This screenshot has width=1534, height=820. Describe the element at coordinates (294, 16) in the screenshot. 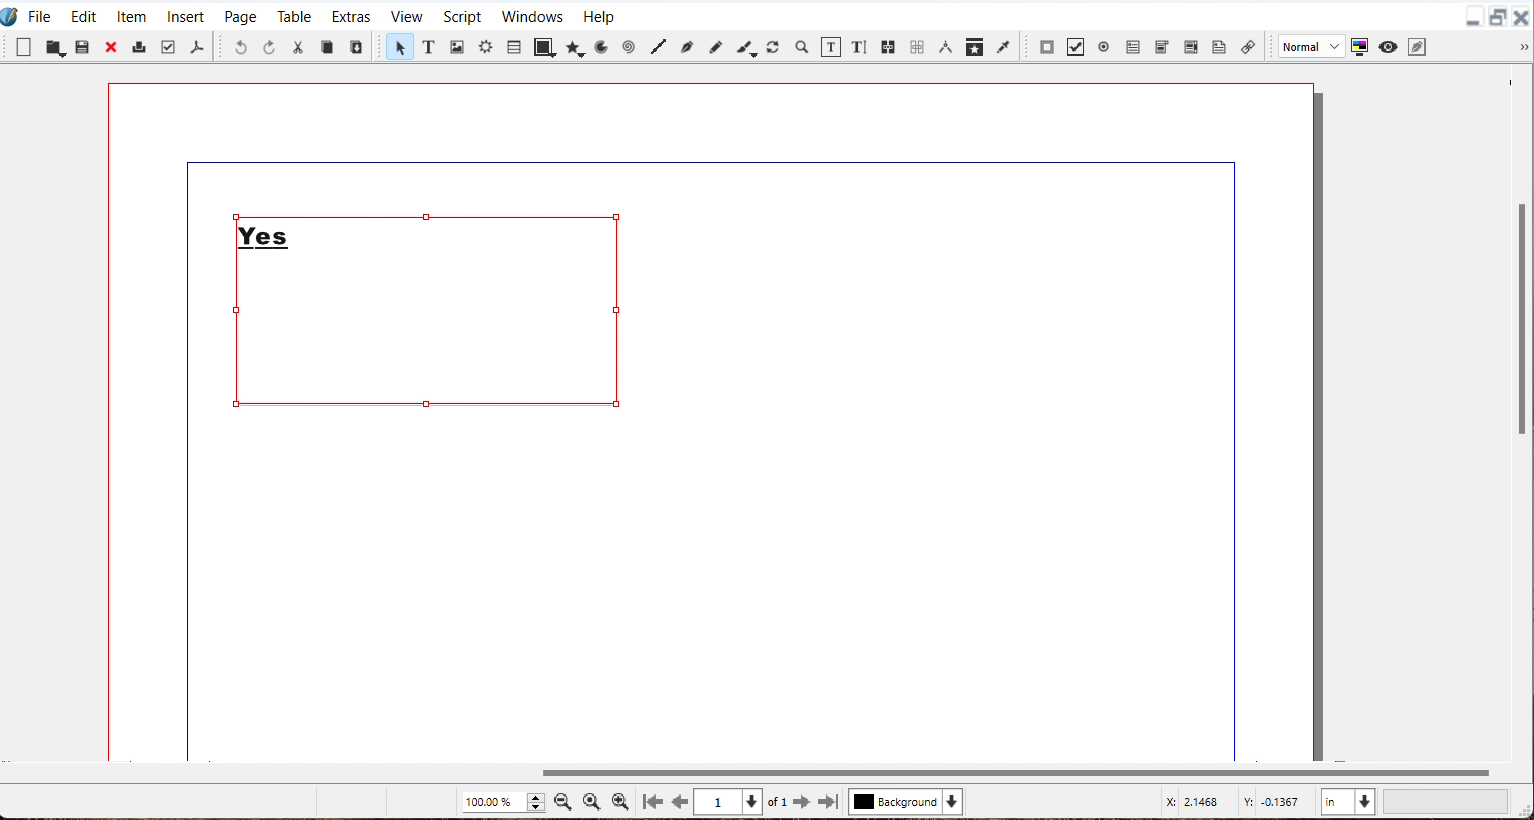

I see `Table` at that location.